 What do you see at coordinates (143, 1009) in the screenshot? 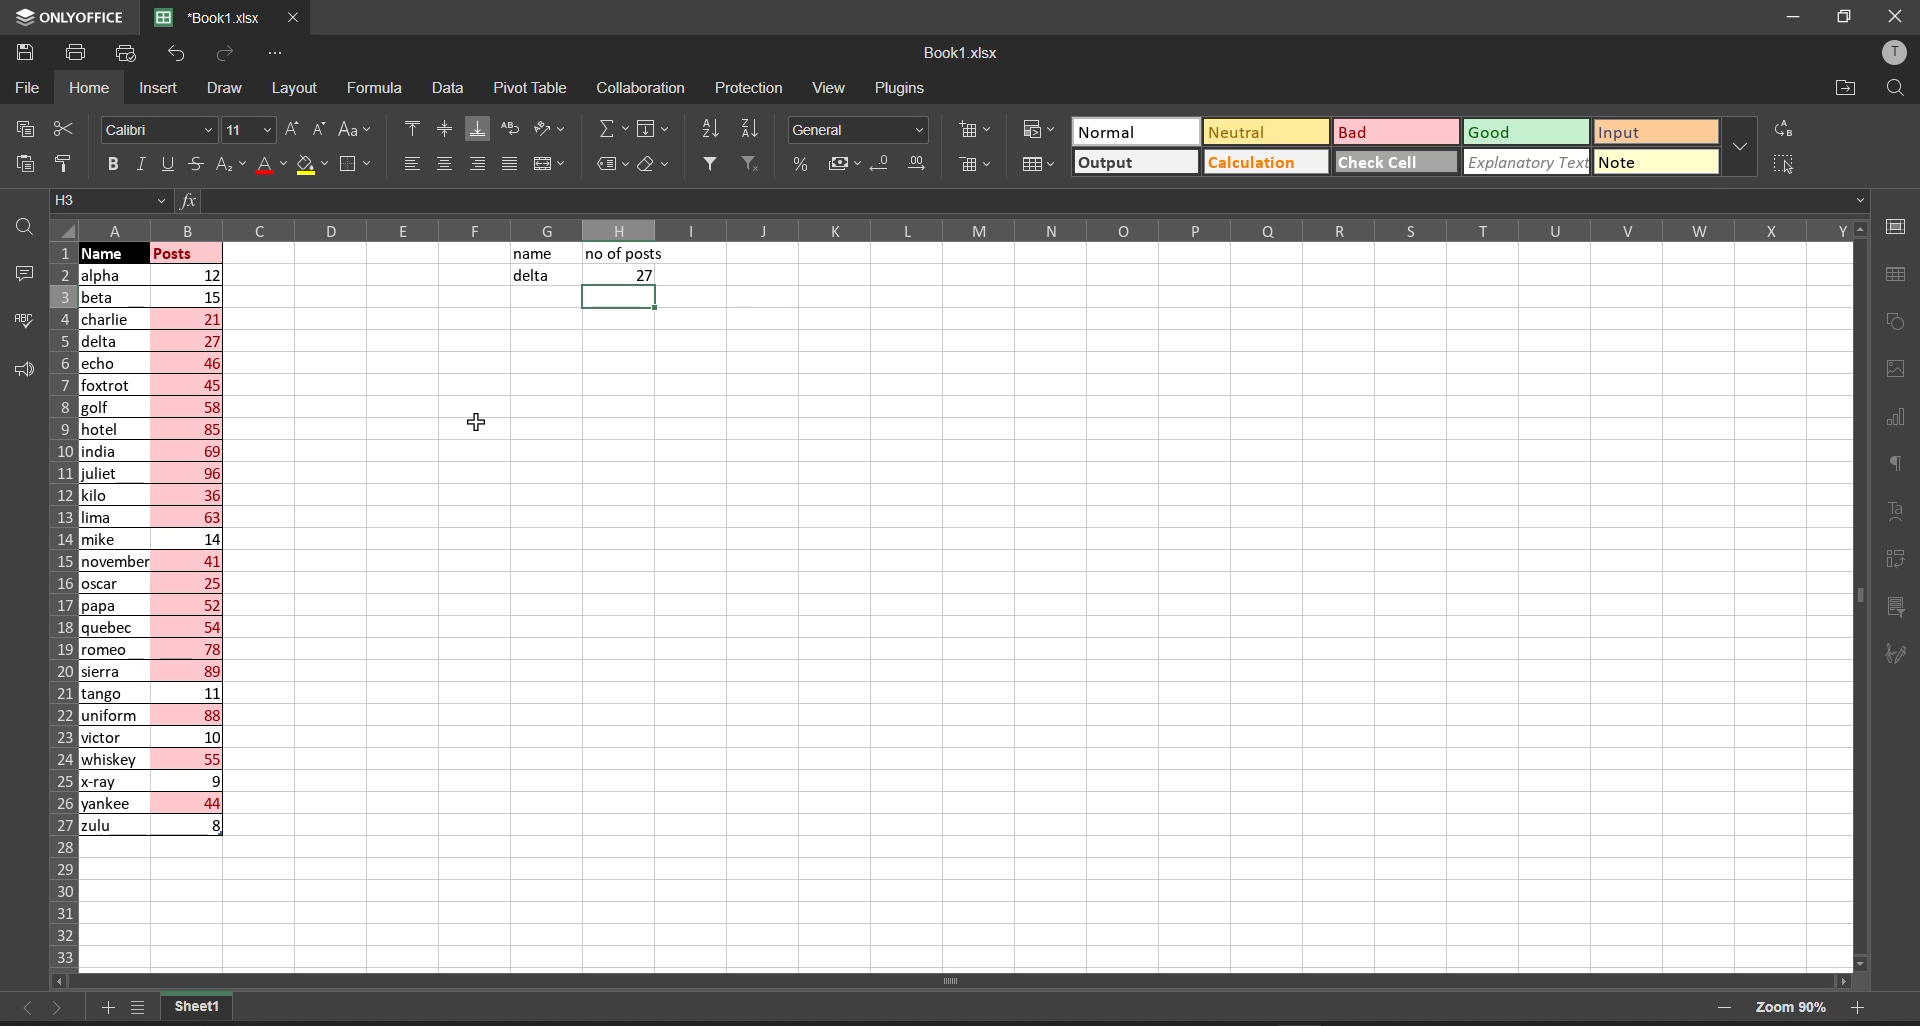
I see `list of sheets` at bounding box center [143, 1009].